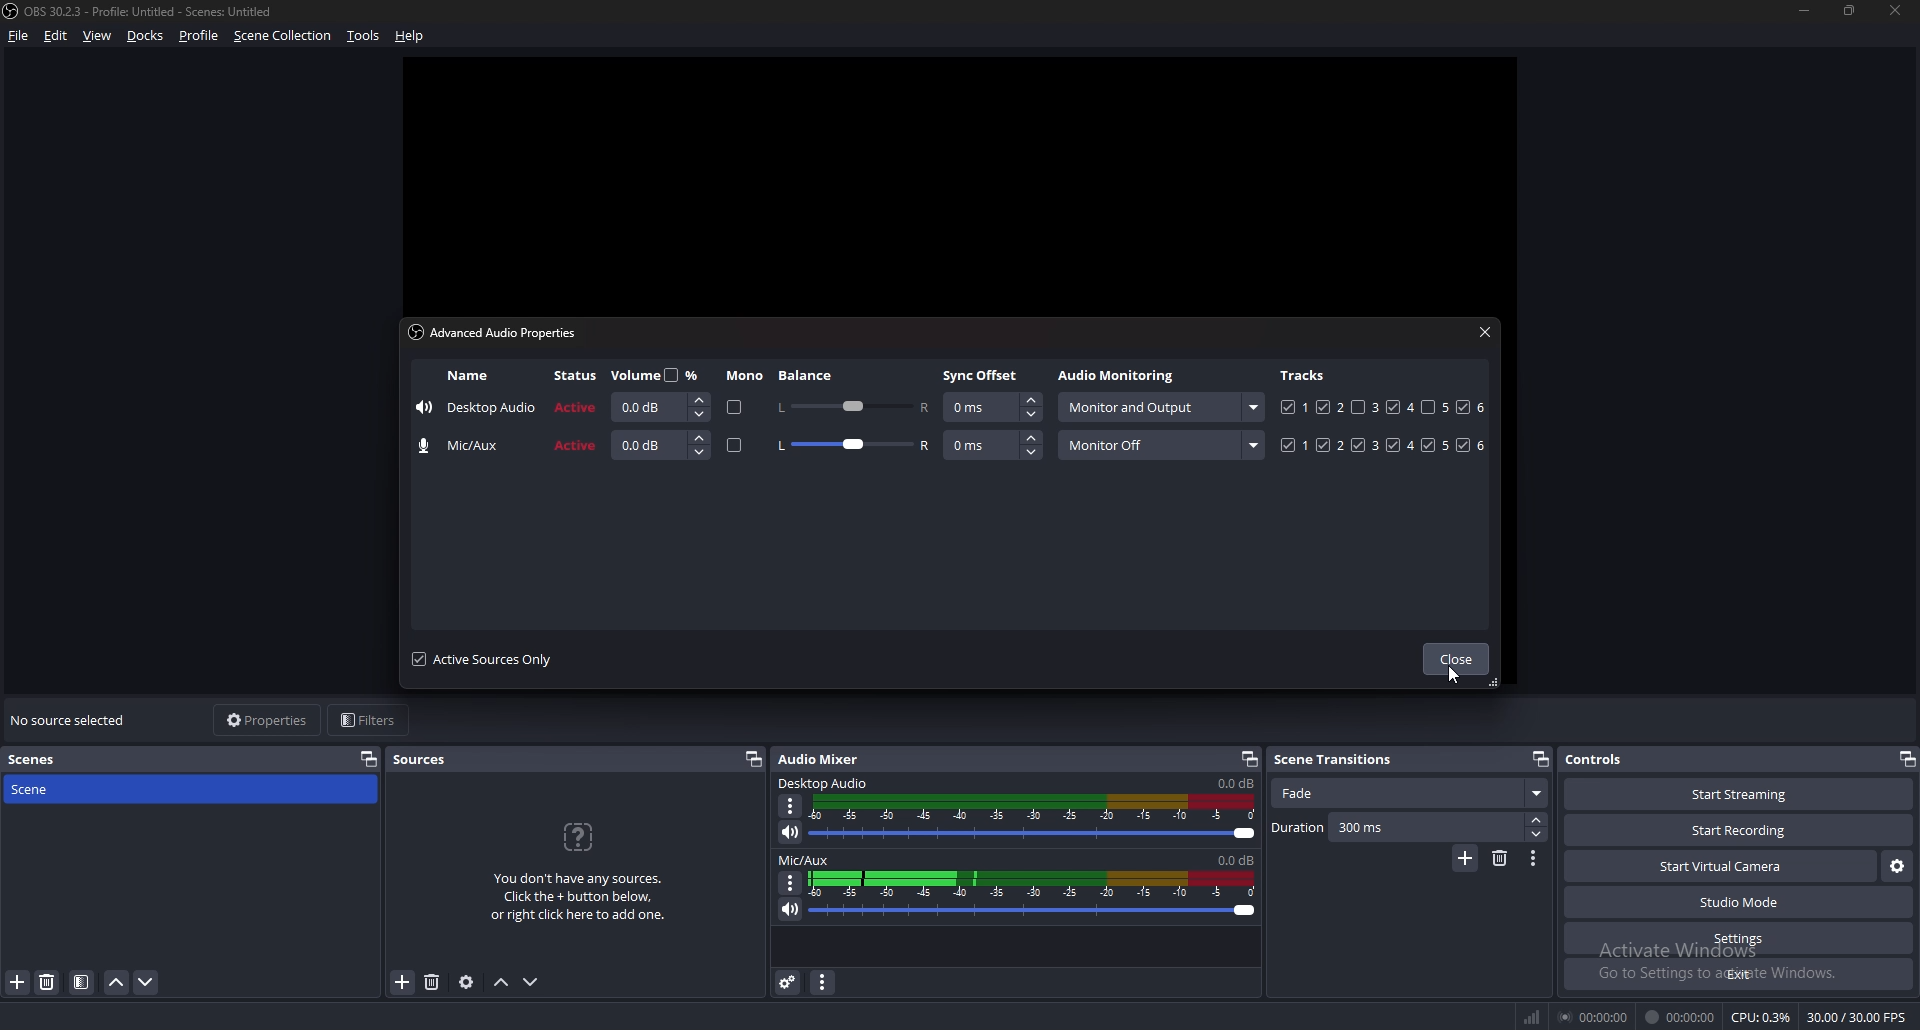 This screenshot has height=1030, width=1920. What do you see at coordinates (853, 447) in the screenshot?
I see `balance adjust` at bounding box center [853, 447].